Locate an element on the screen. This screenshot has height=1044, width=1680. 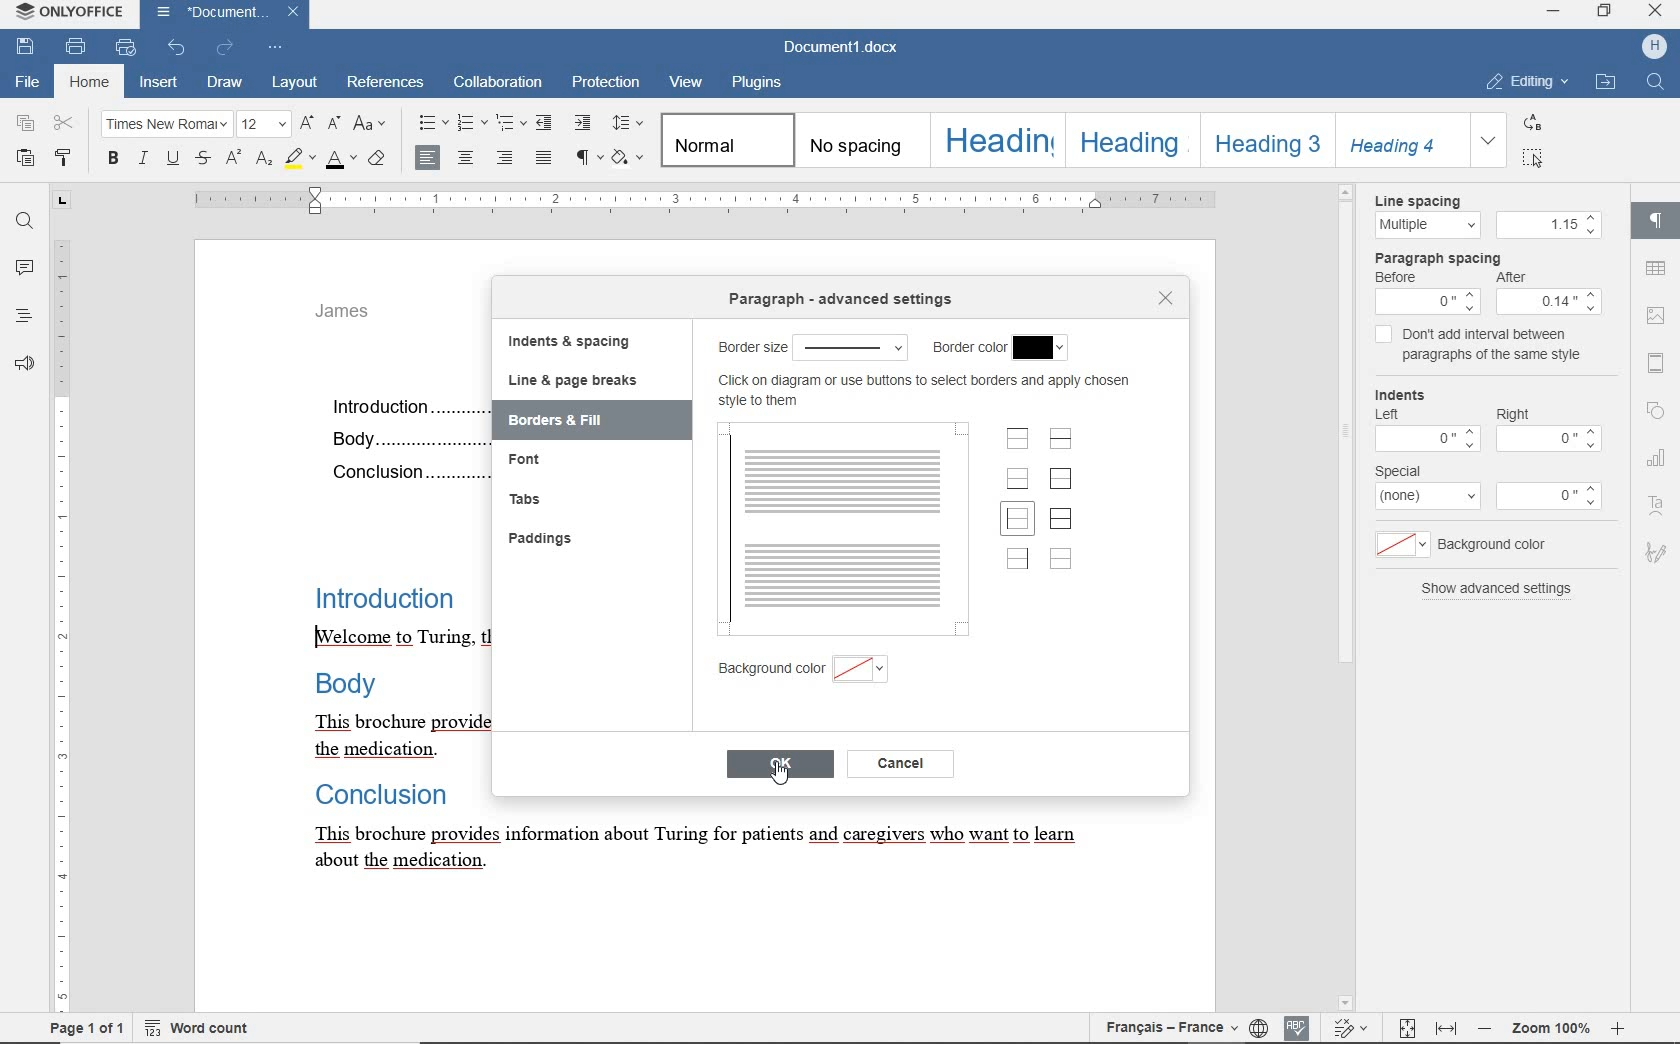
more options is located at coordinates (1430, 497).